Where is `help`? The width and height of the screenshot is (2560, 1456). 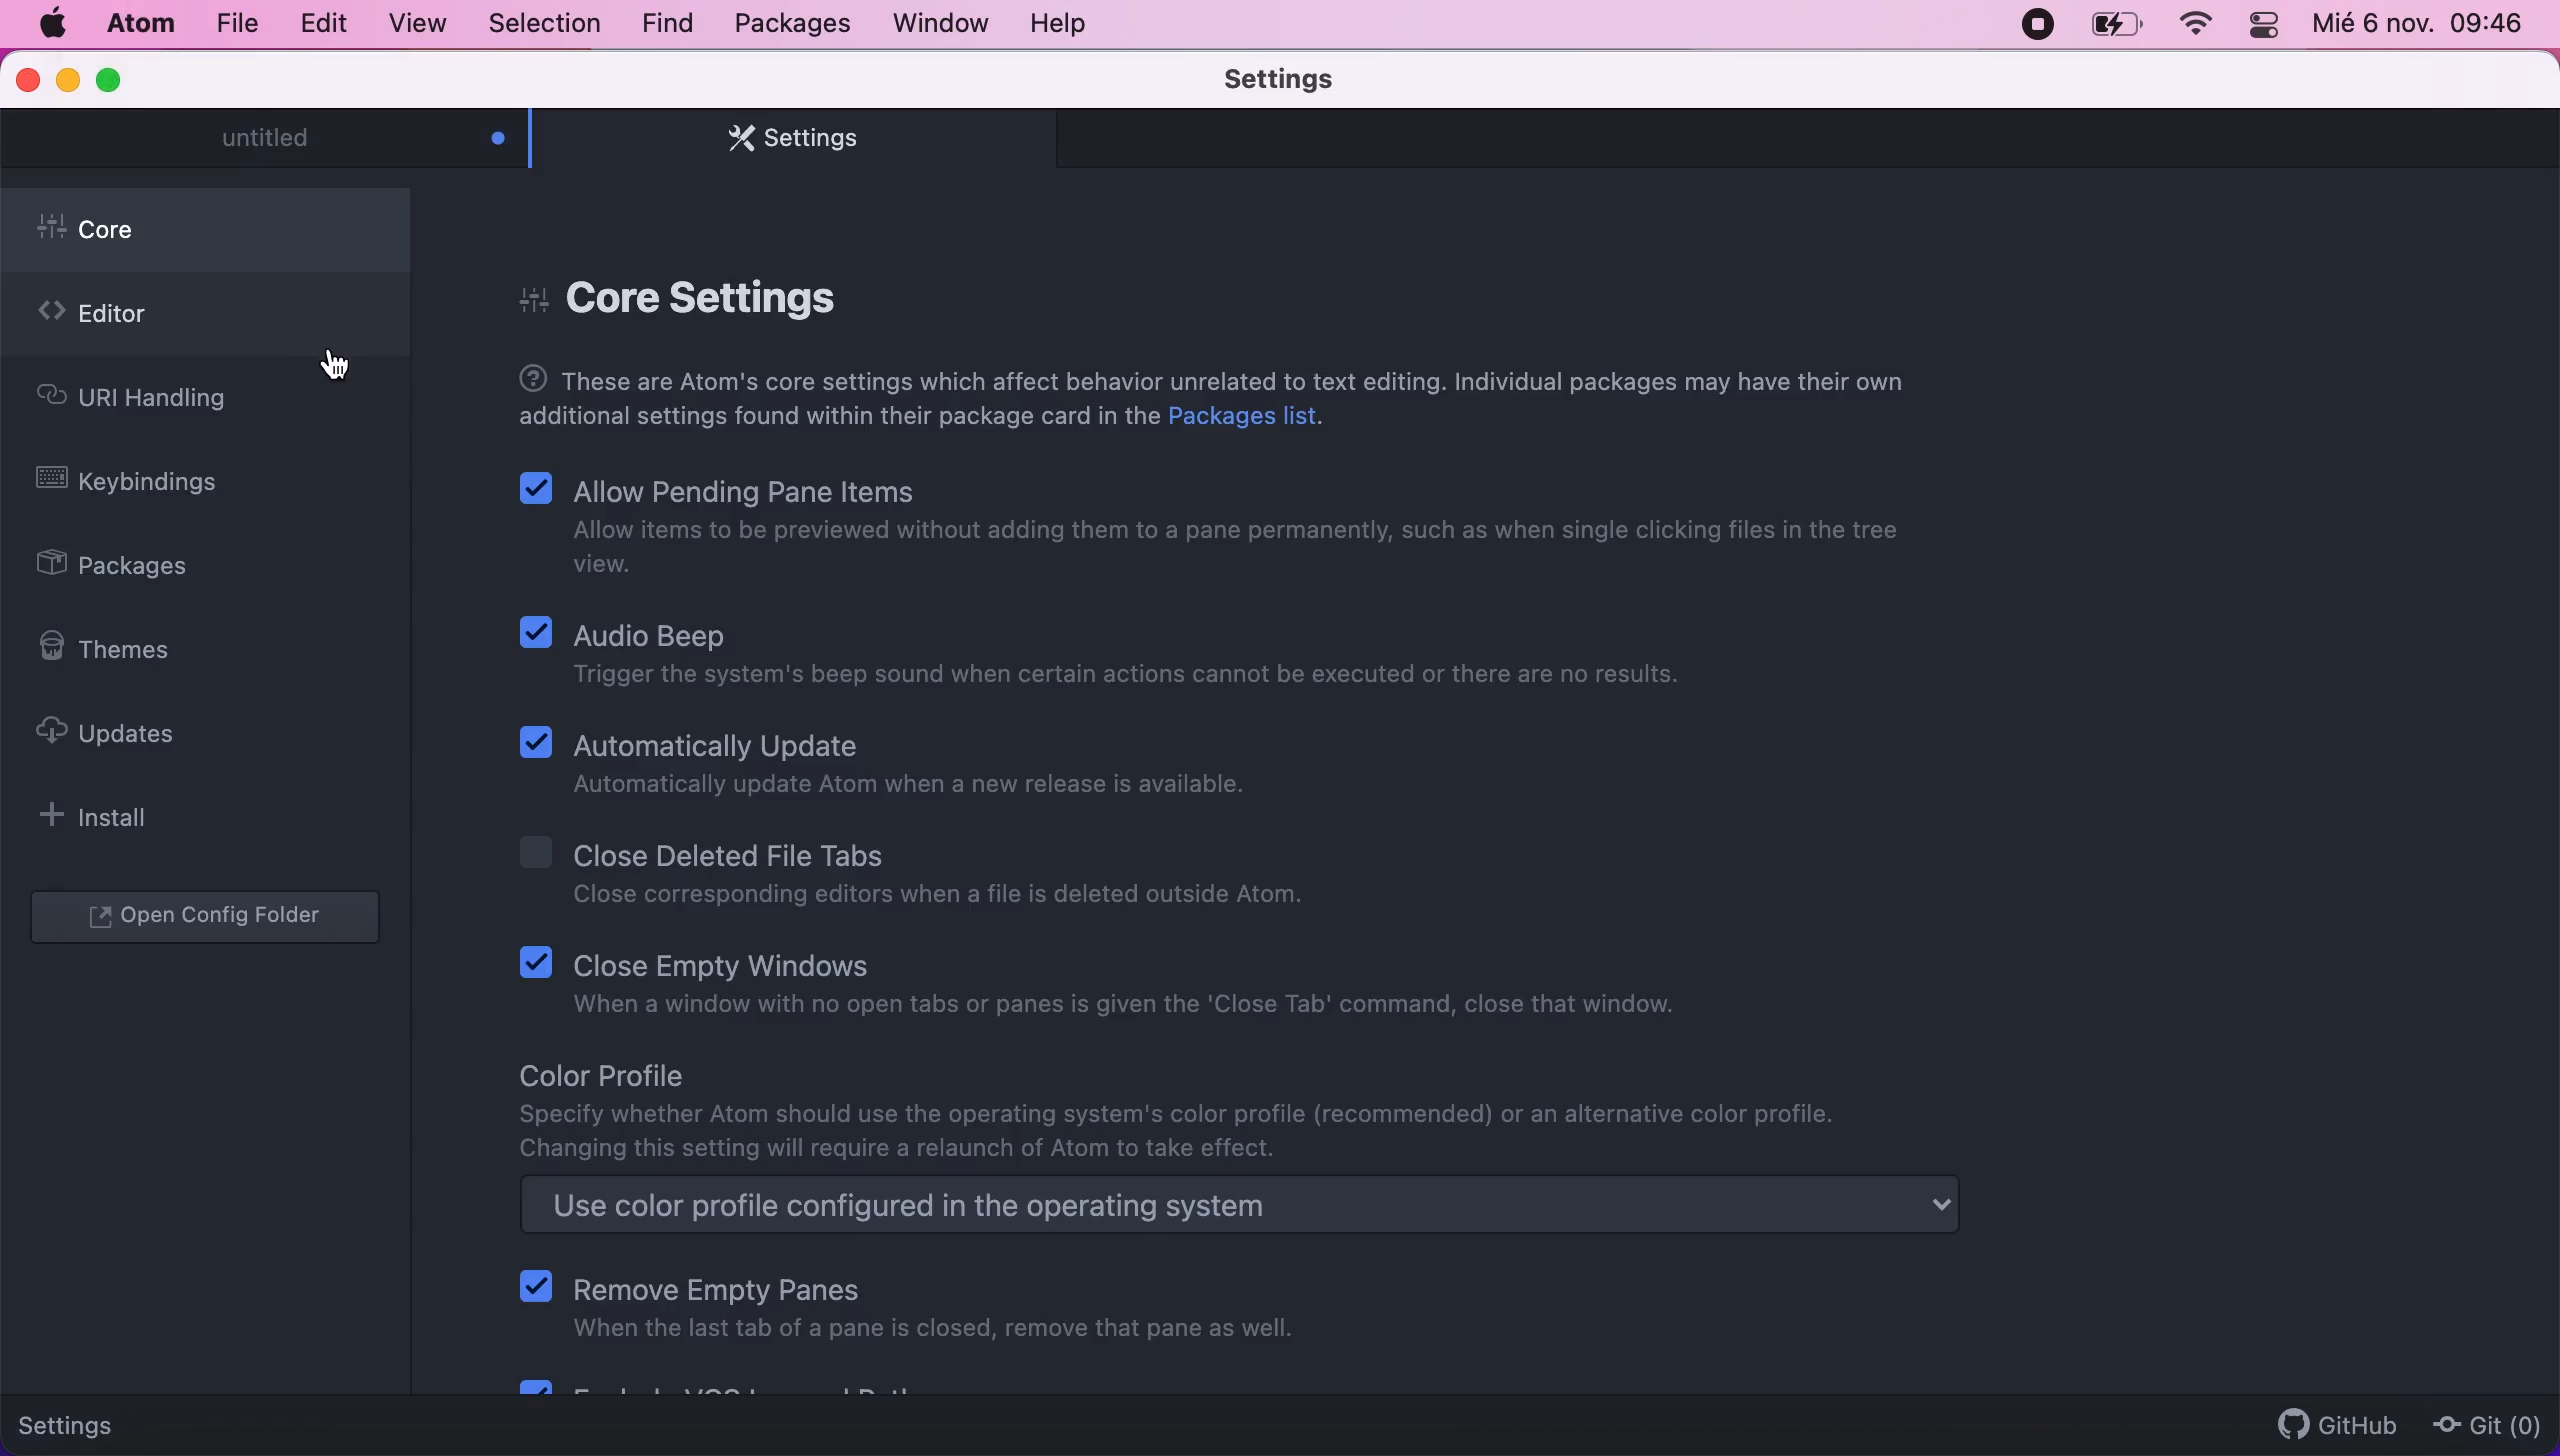 help is located at coordinates (1072, 24).